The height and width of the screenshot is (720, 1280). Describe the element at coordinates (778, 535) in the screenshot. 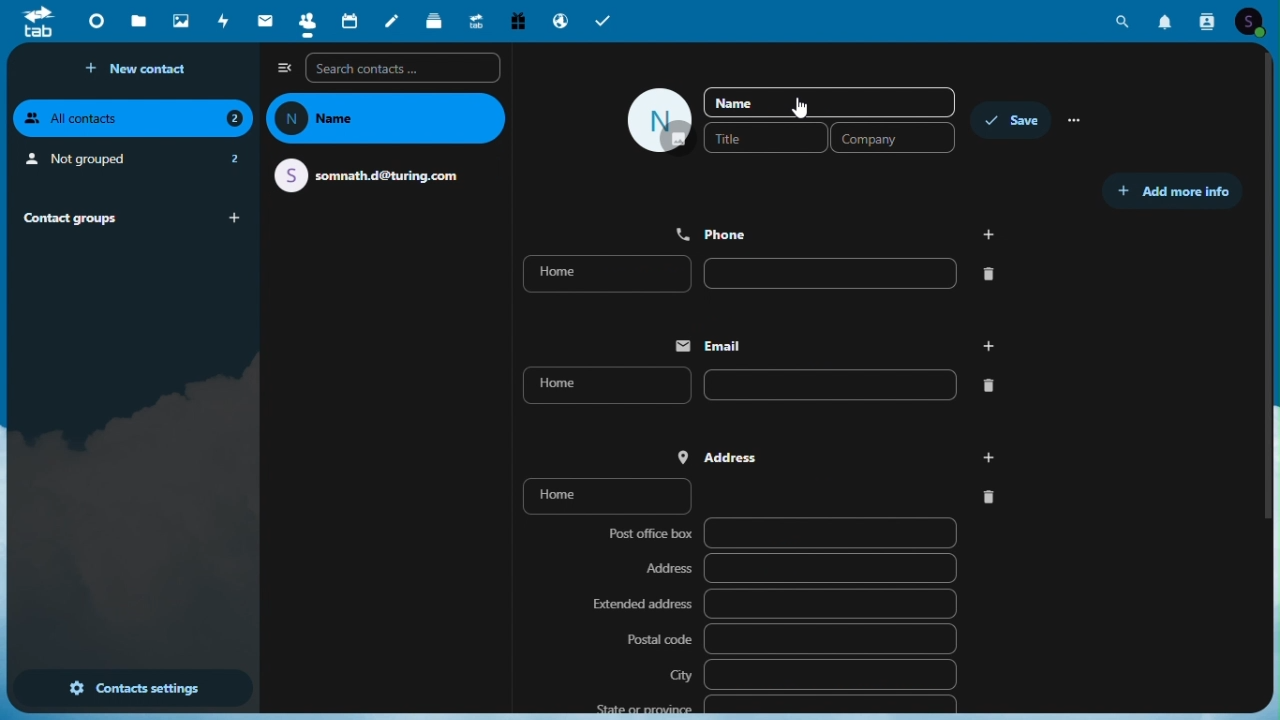

I see `Post office box` at that location.